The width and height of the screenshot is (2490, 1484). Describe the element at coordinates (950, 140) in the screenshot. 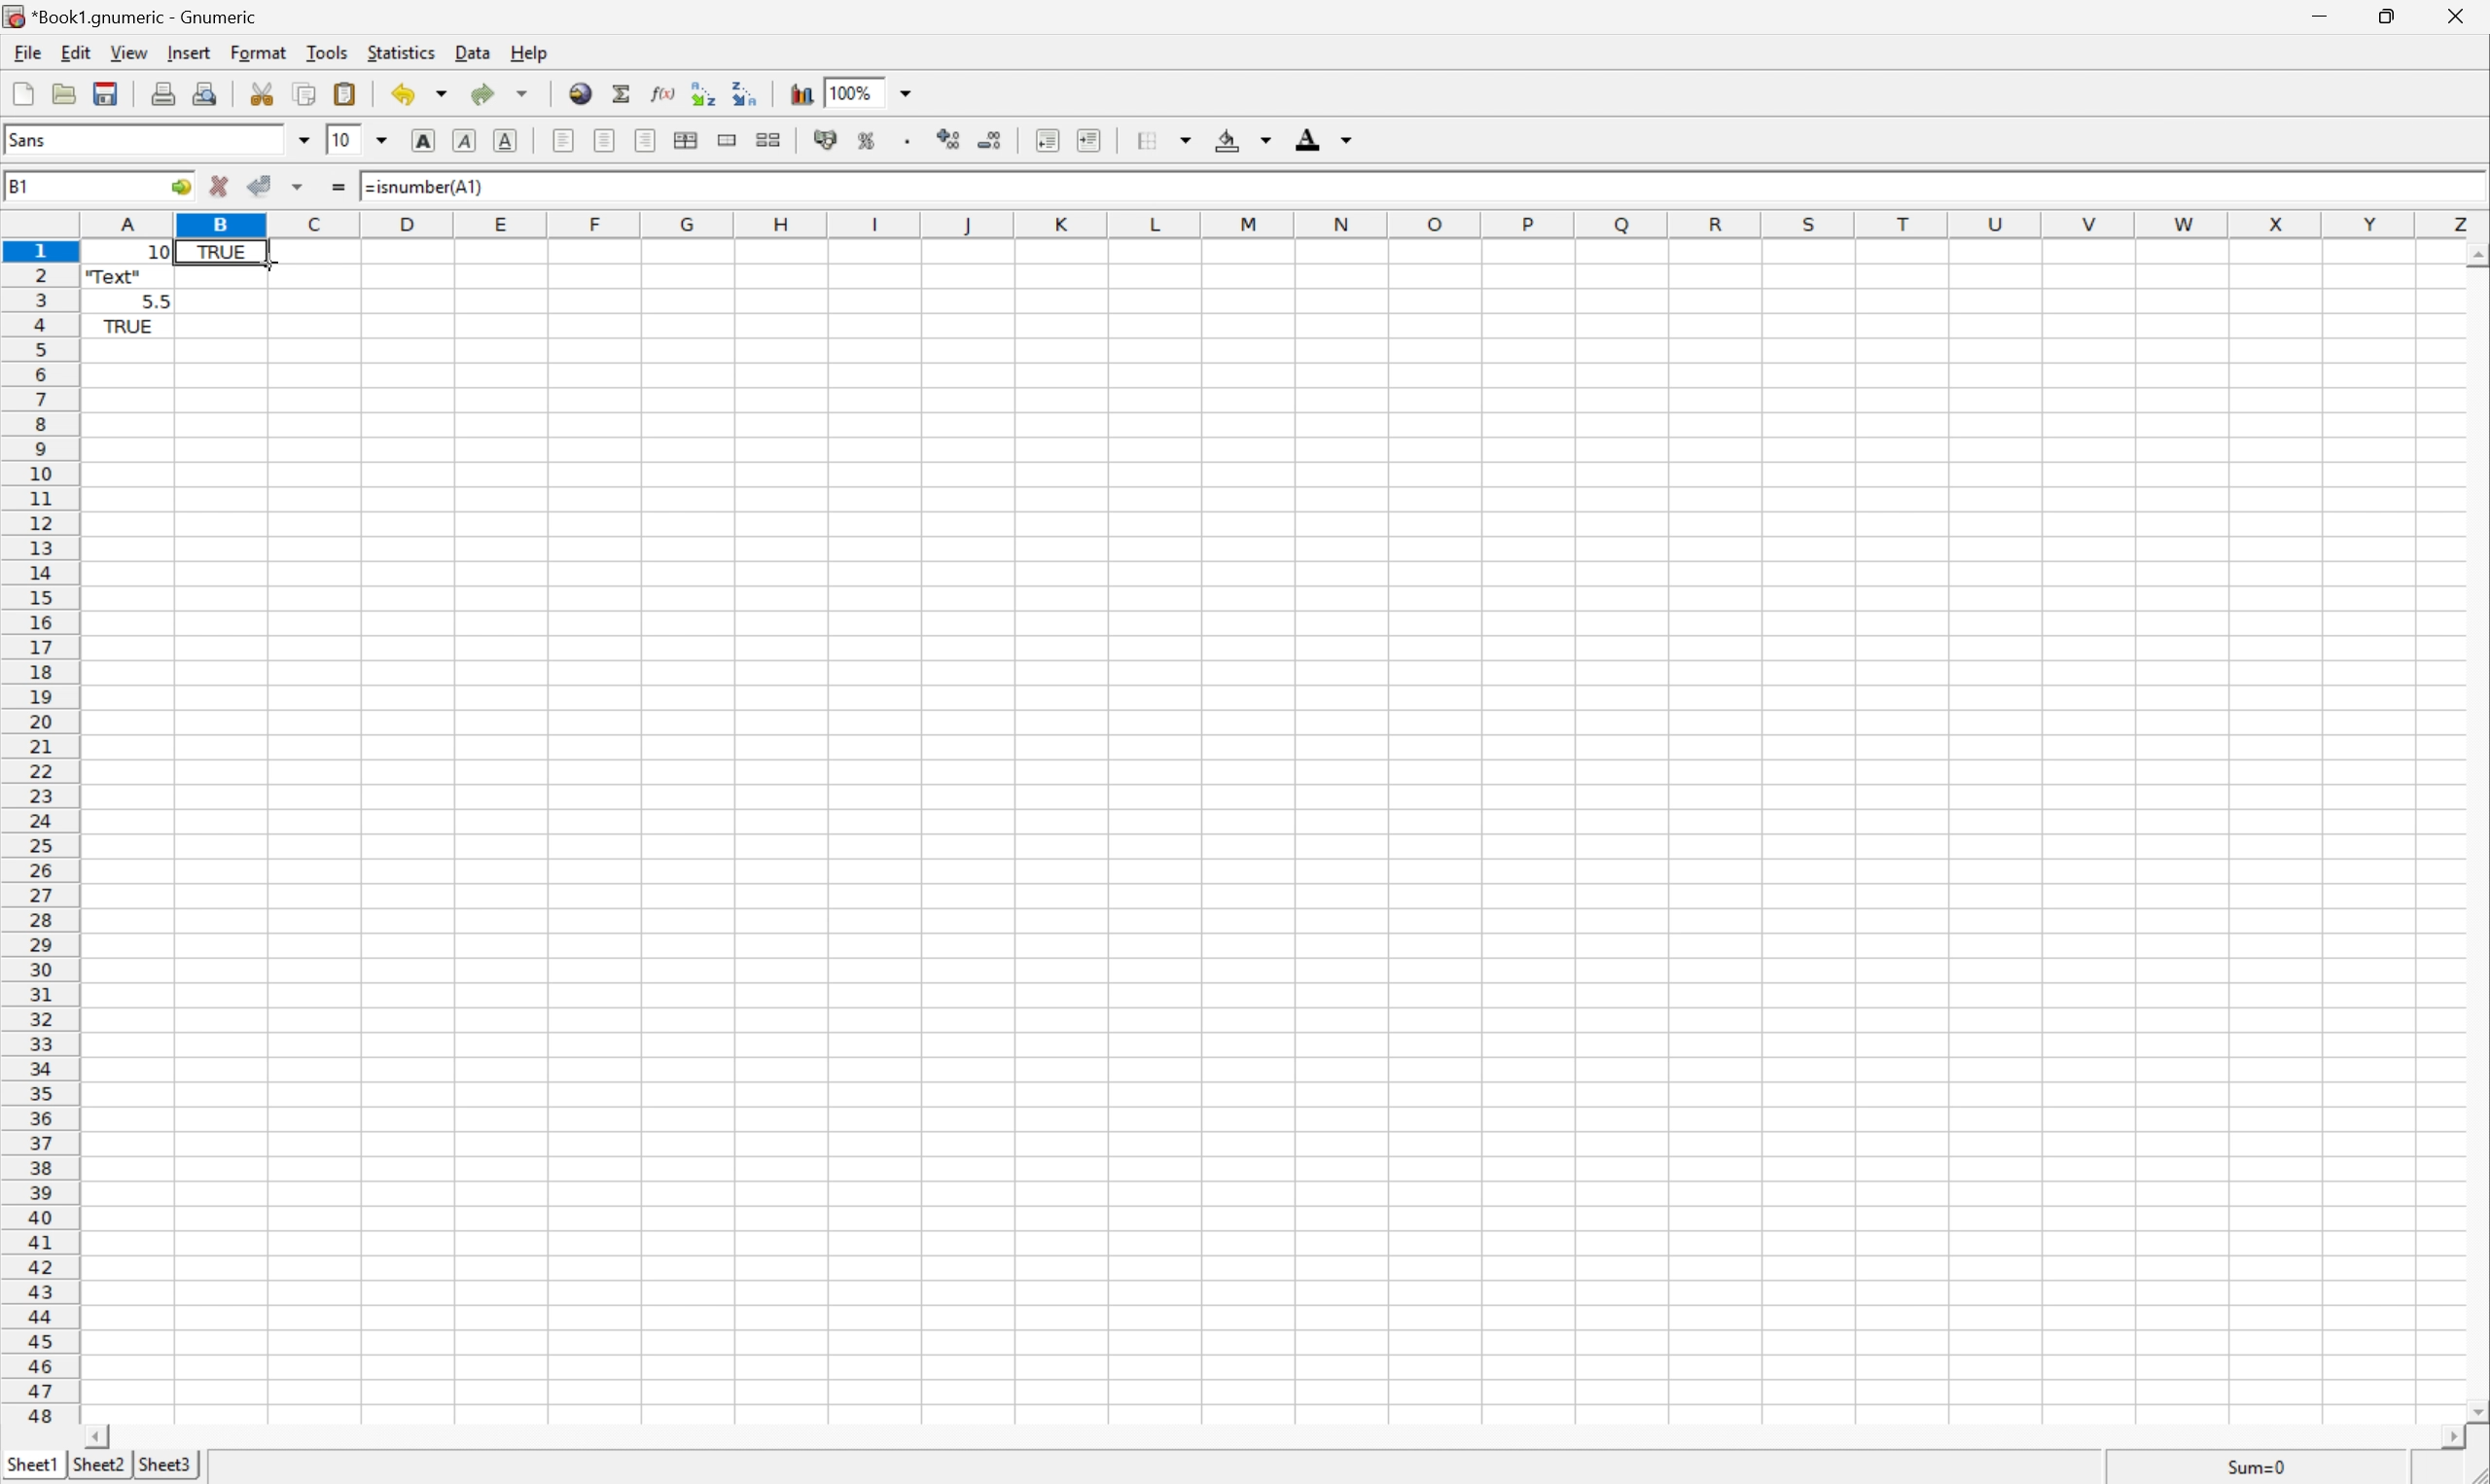

I see `Increase number of decimals displayed` at that location.